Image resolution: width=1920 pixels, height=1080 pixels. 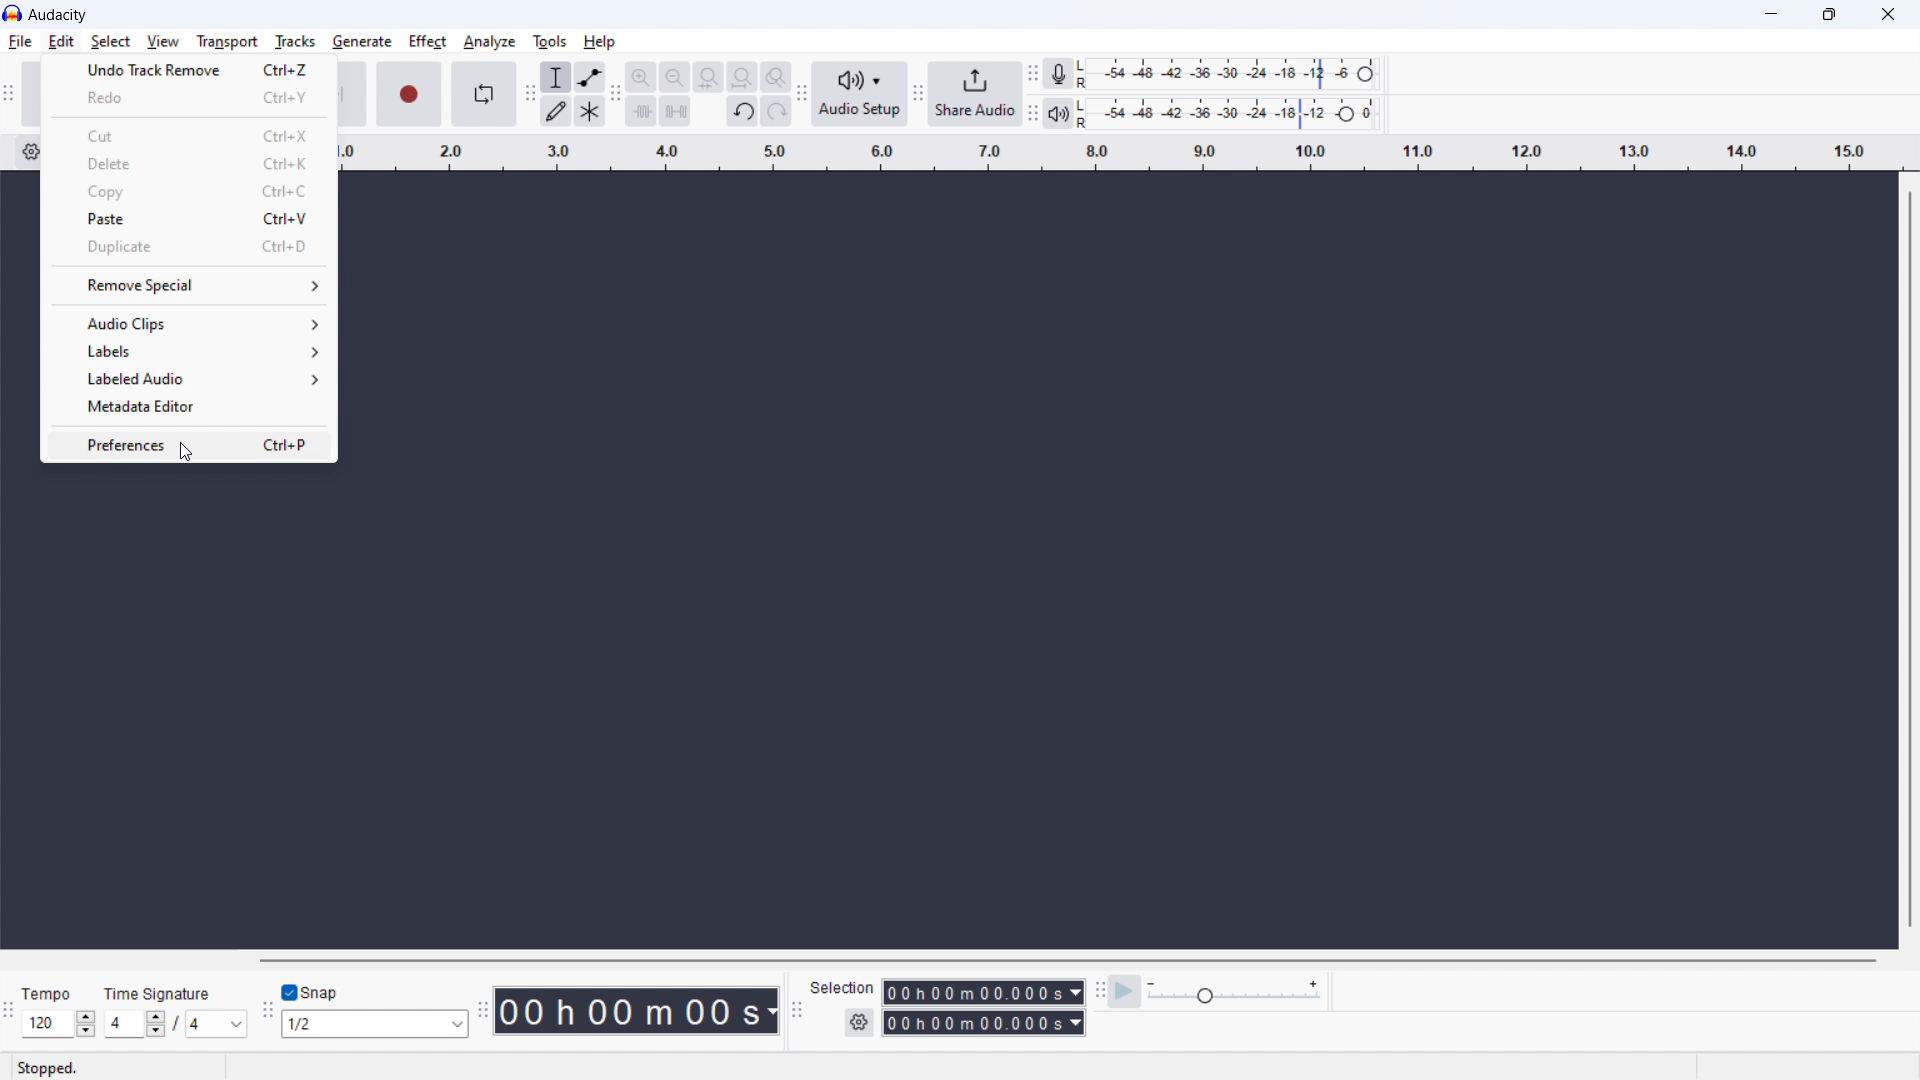 What do you see at coordinates (111, 41) in the screenshot?
I see `select` at bounding box center [111, 41].